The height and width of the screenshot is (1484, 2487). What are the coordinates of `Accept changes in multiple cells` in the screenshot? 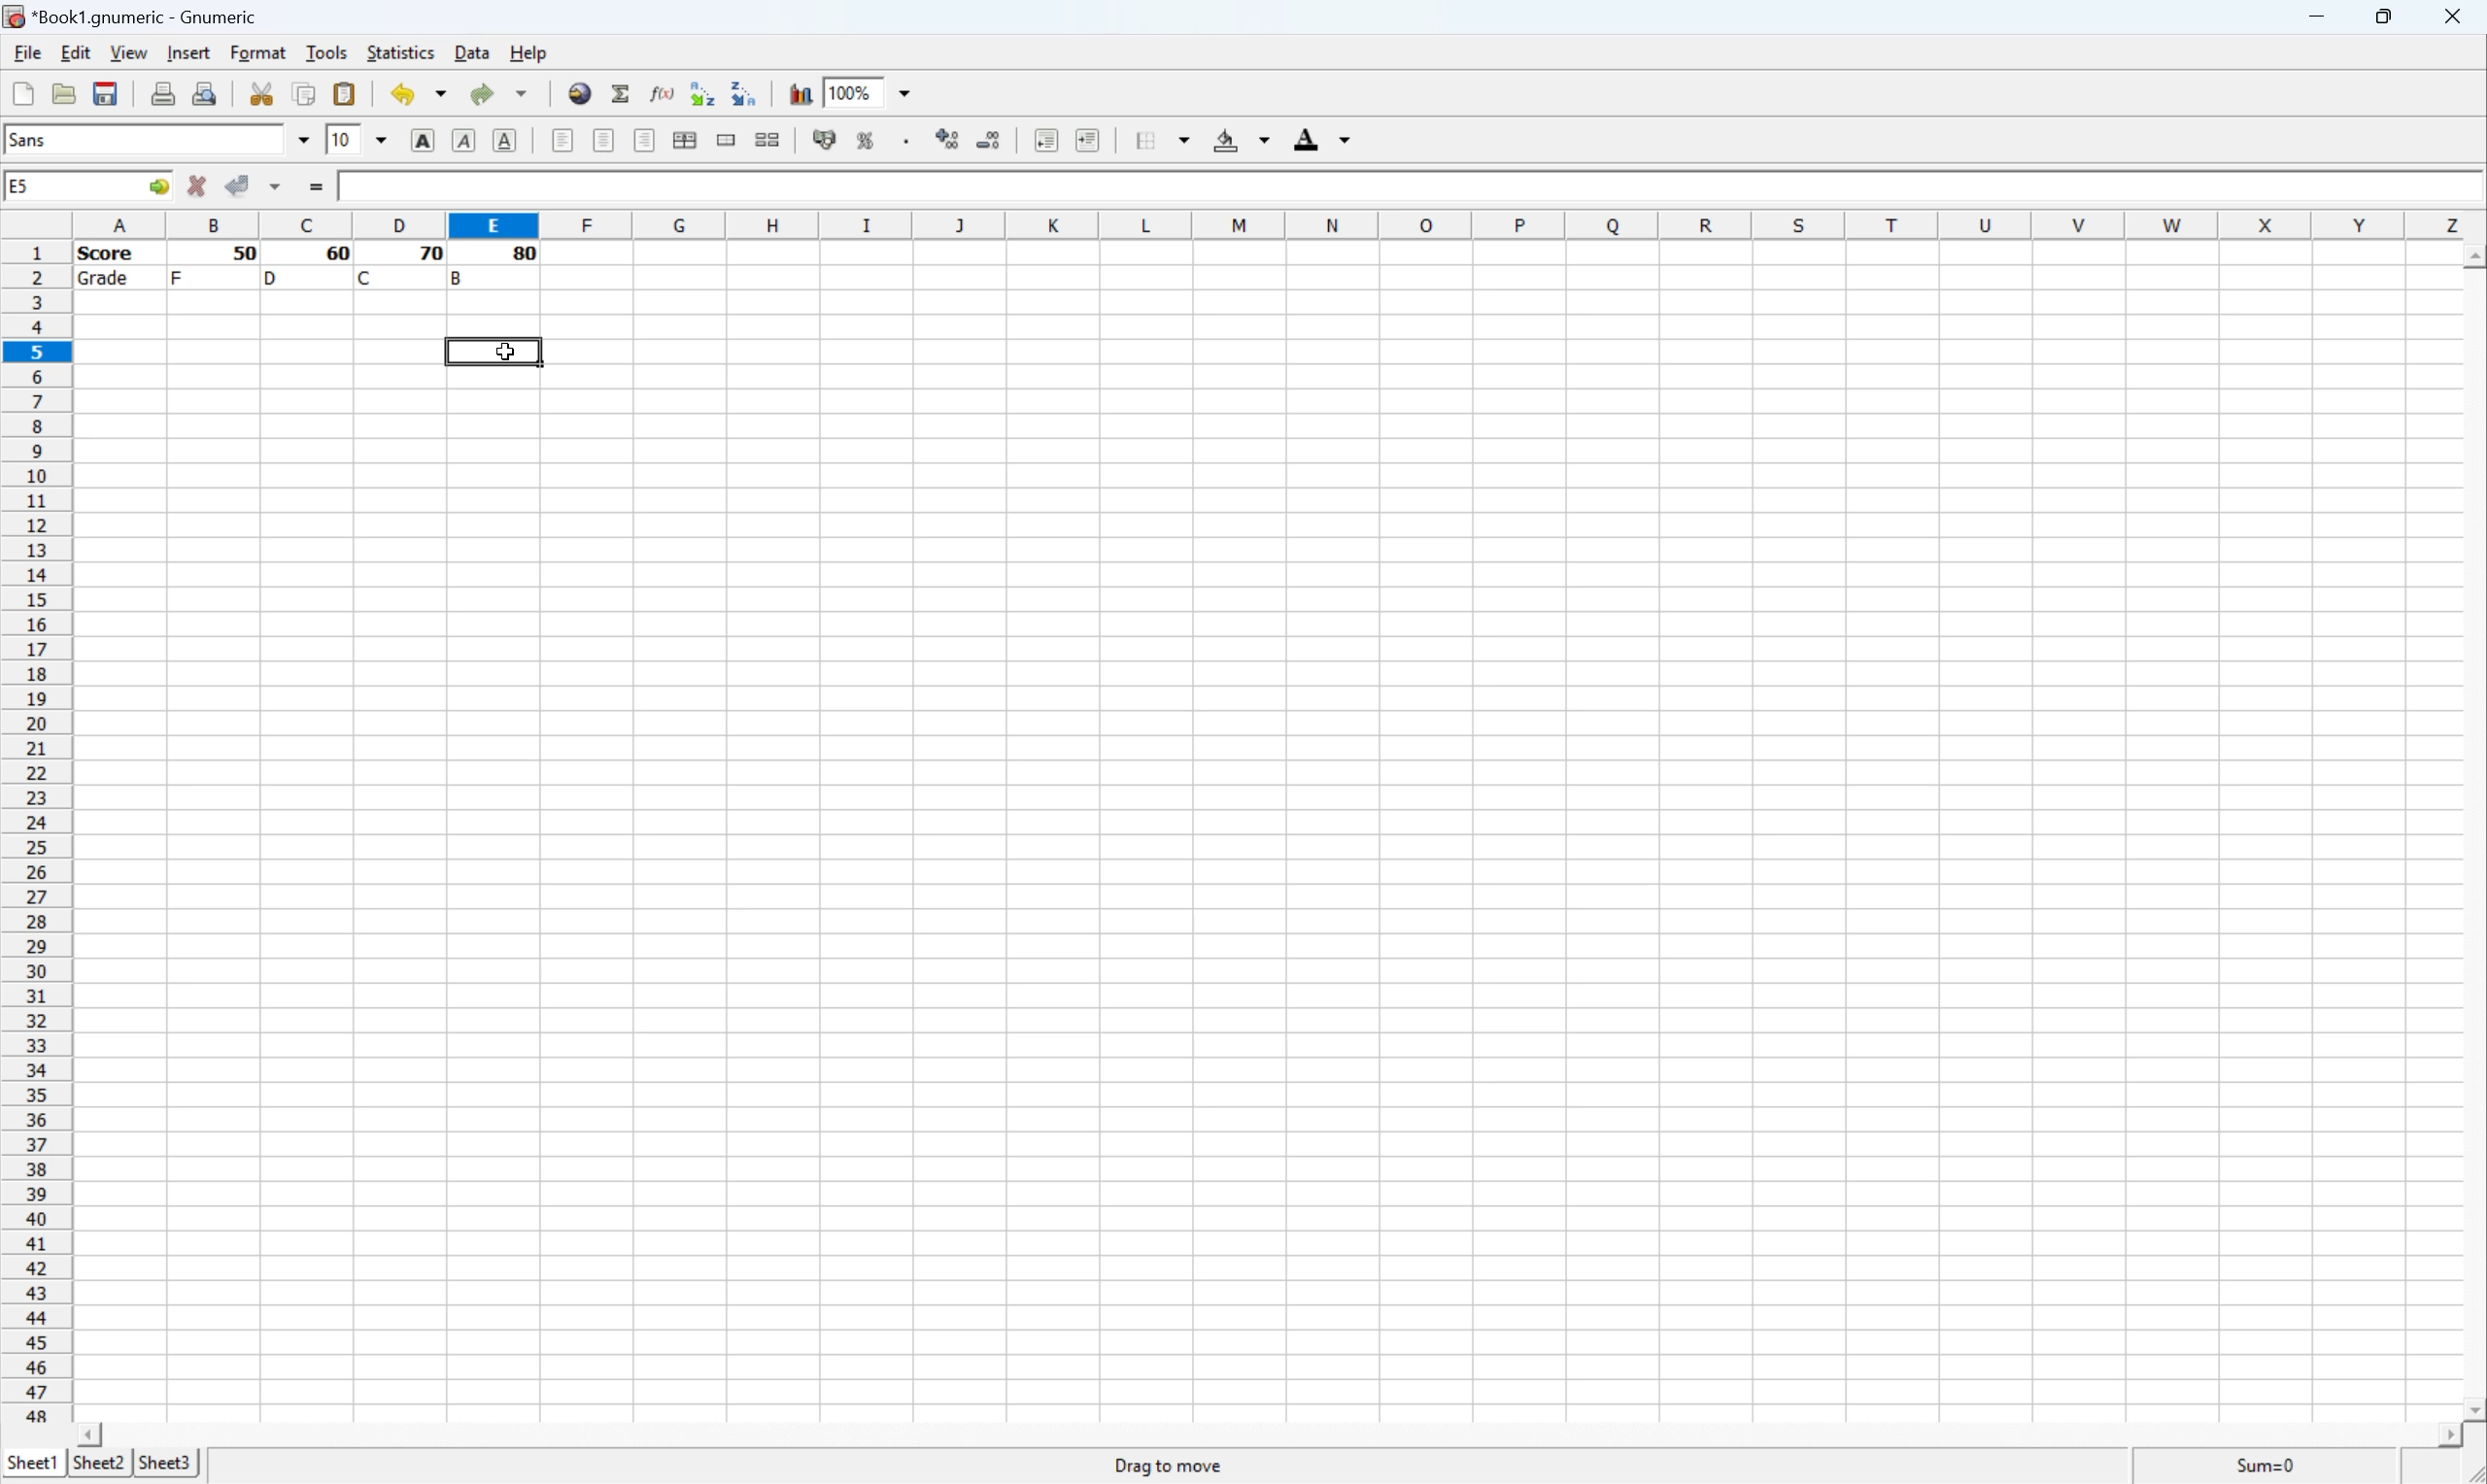 It's located at (280, 191).